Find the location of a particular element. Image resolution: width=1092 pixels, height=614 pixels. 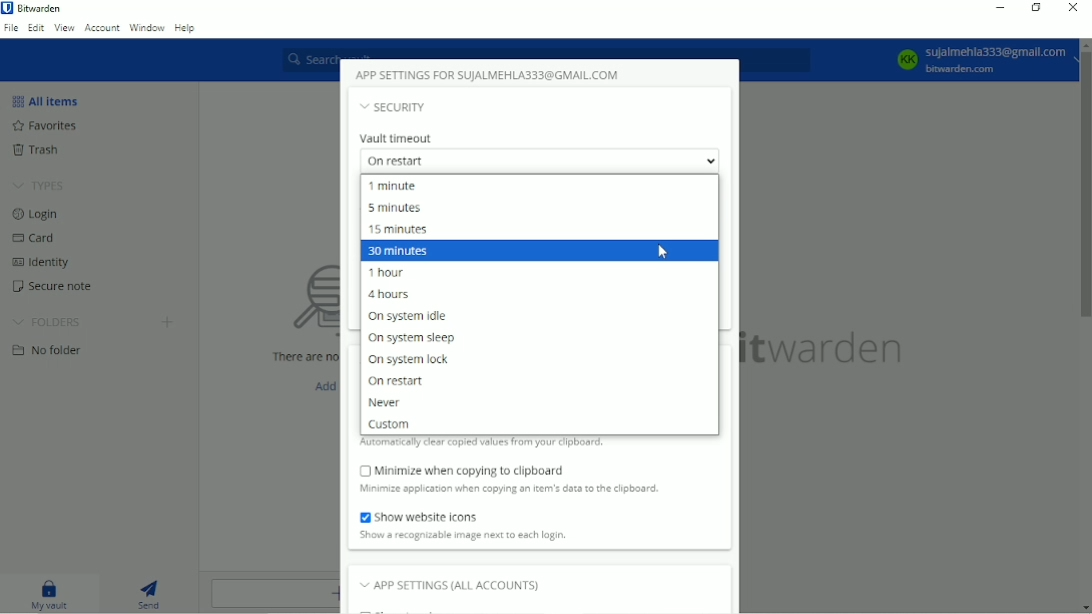

App settings (all accounts) is located at coordinates (451, 584).